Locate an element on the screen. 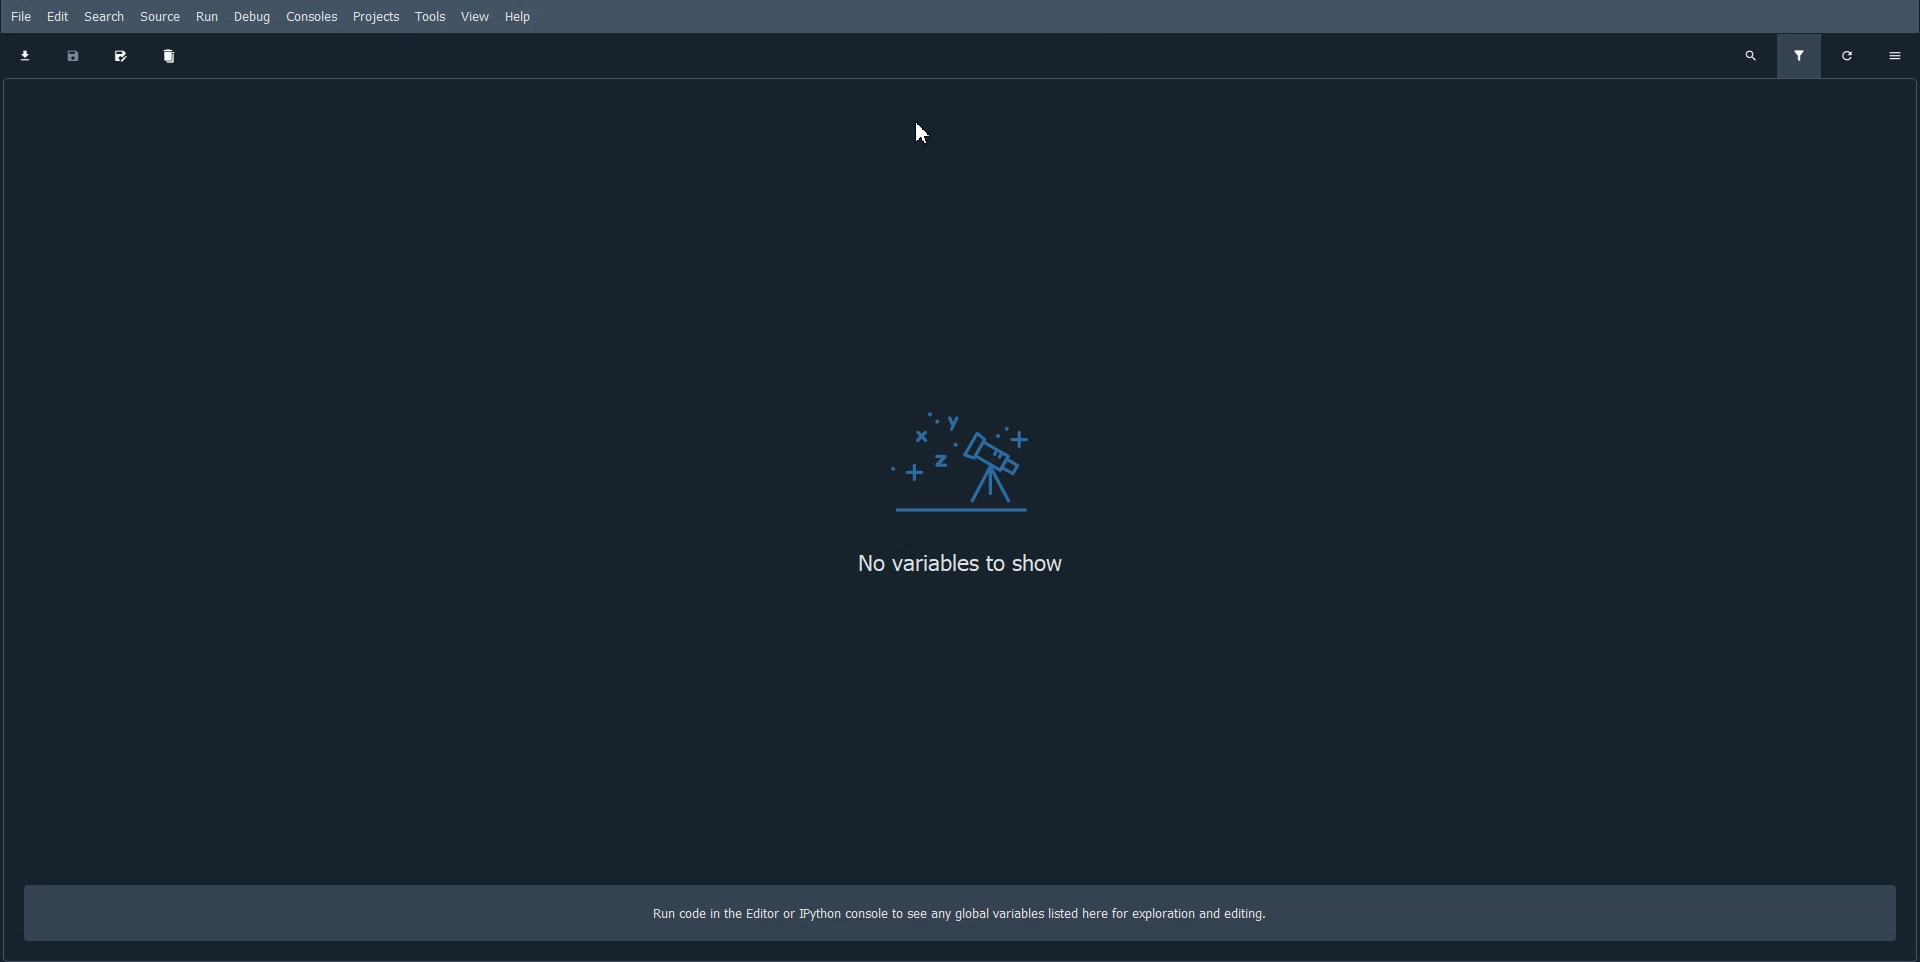  Consoles is located at coordinates (313, 15).